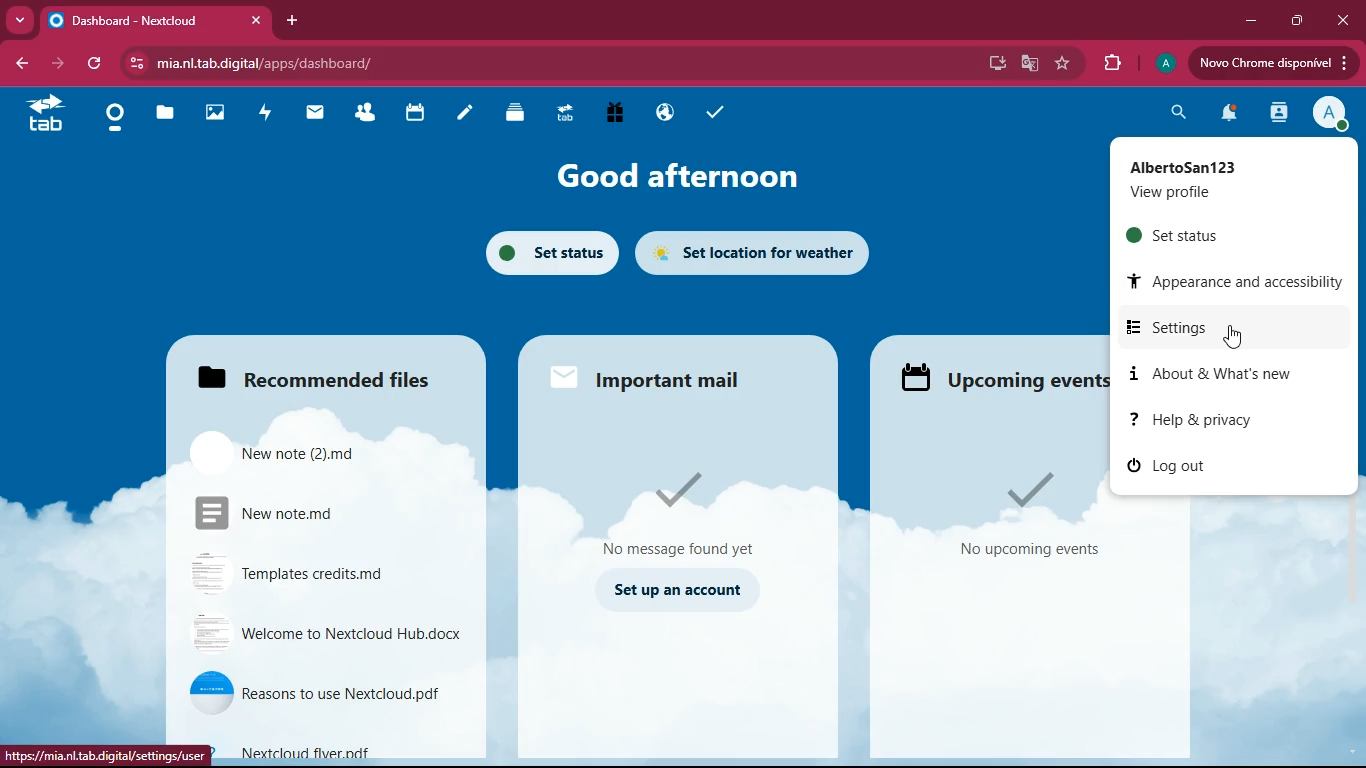  I want to click on calendar, so click(417, 115).